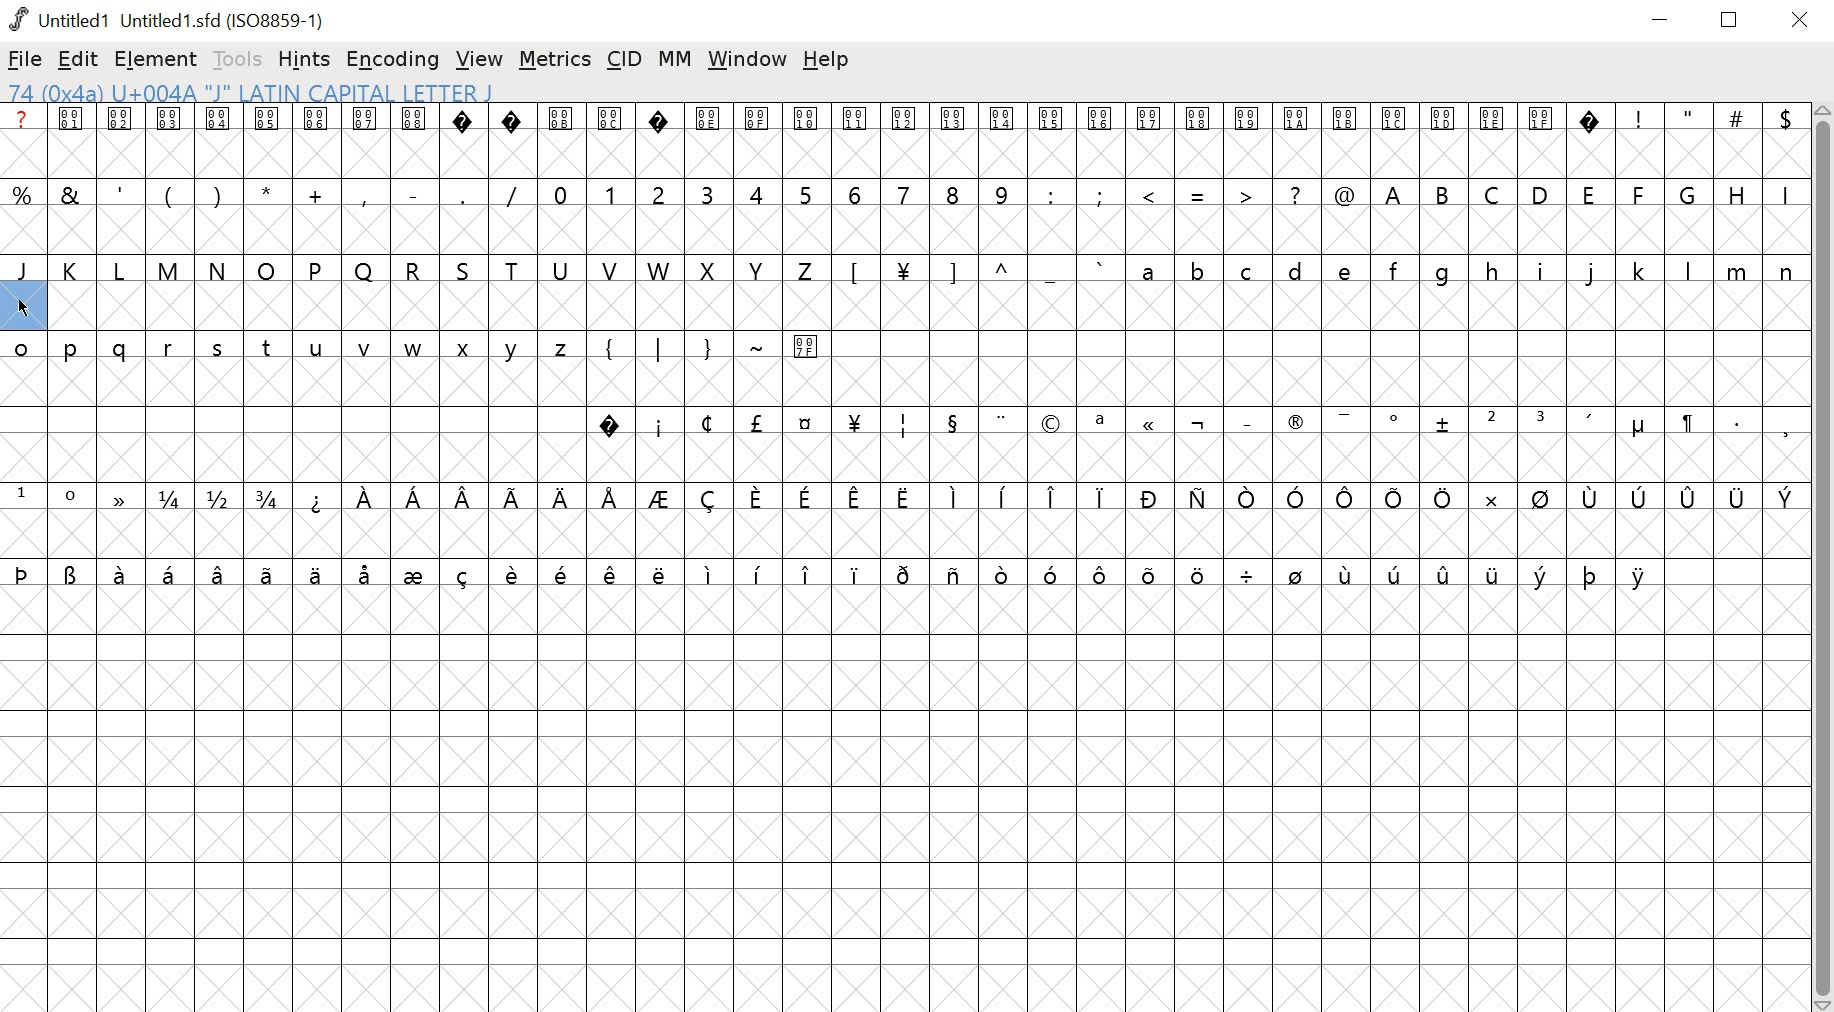 This screenshot has width=1834, height=1012. I want to click on Cursor, so click(23, 306).